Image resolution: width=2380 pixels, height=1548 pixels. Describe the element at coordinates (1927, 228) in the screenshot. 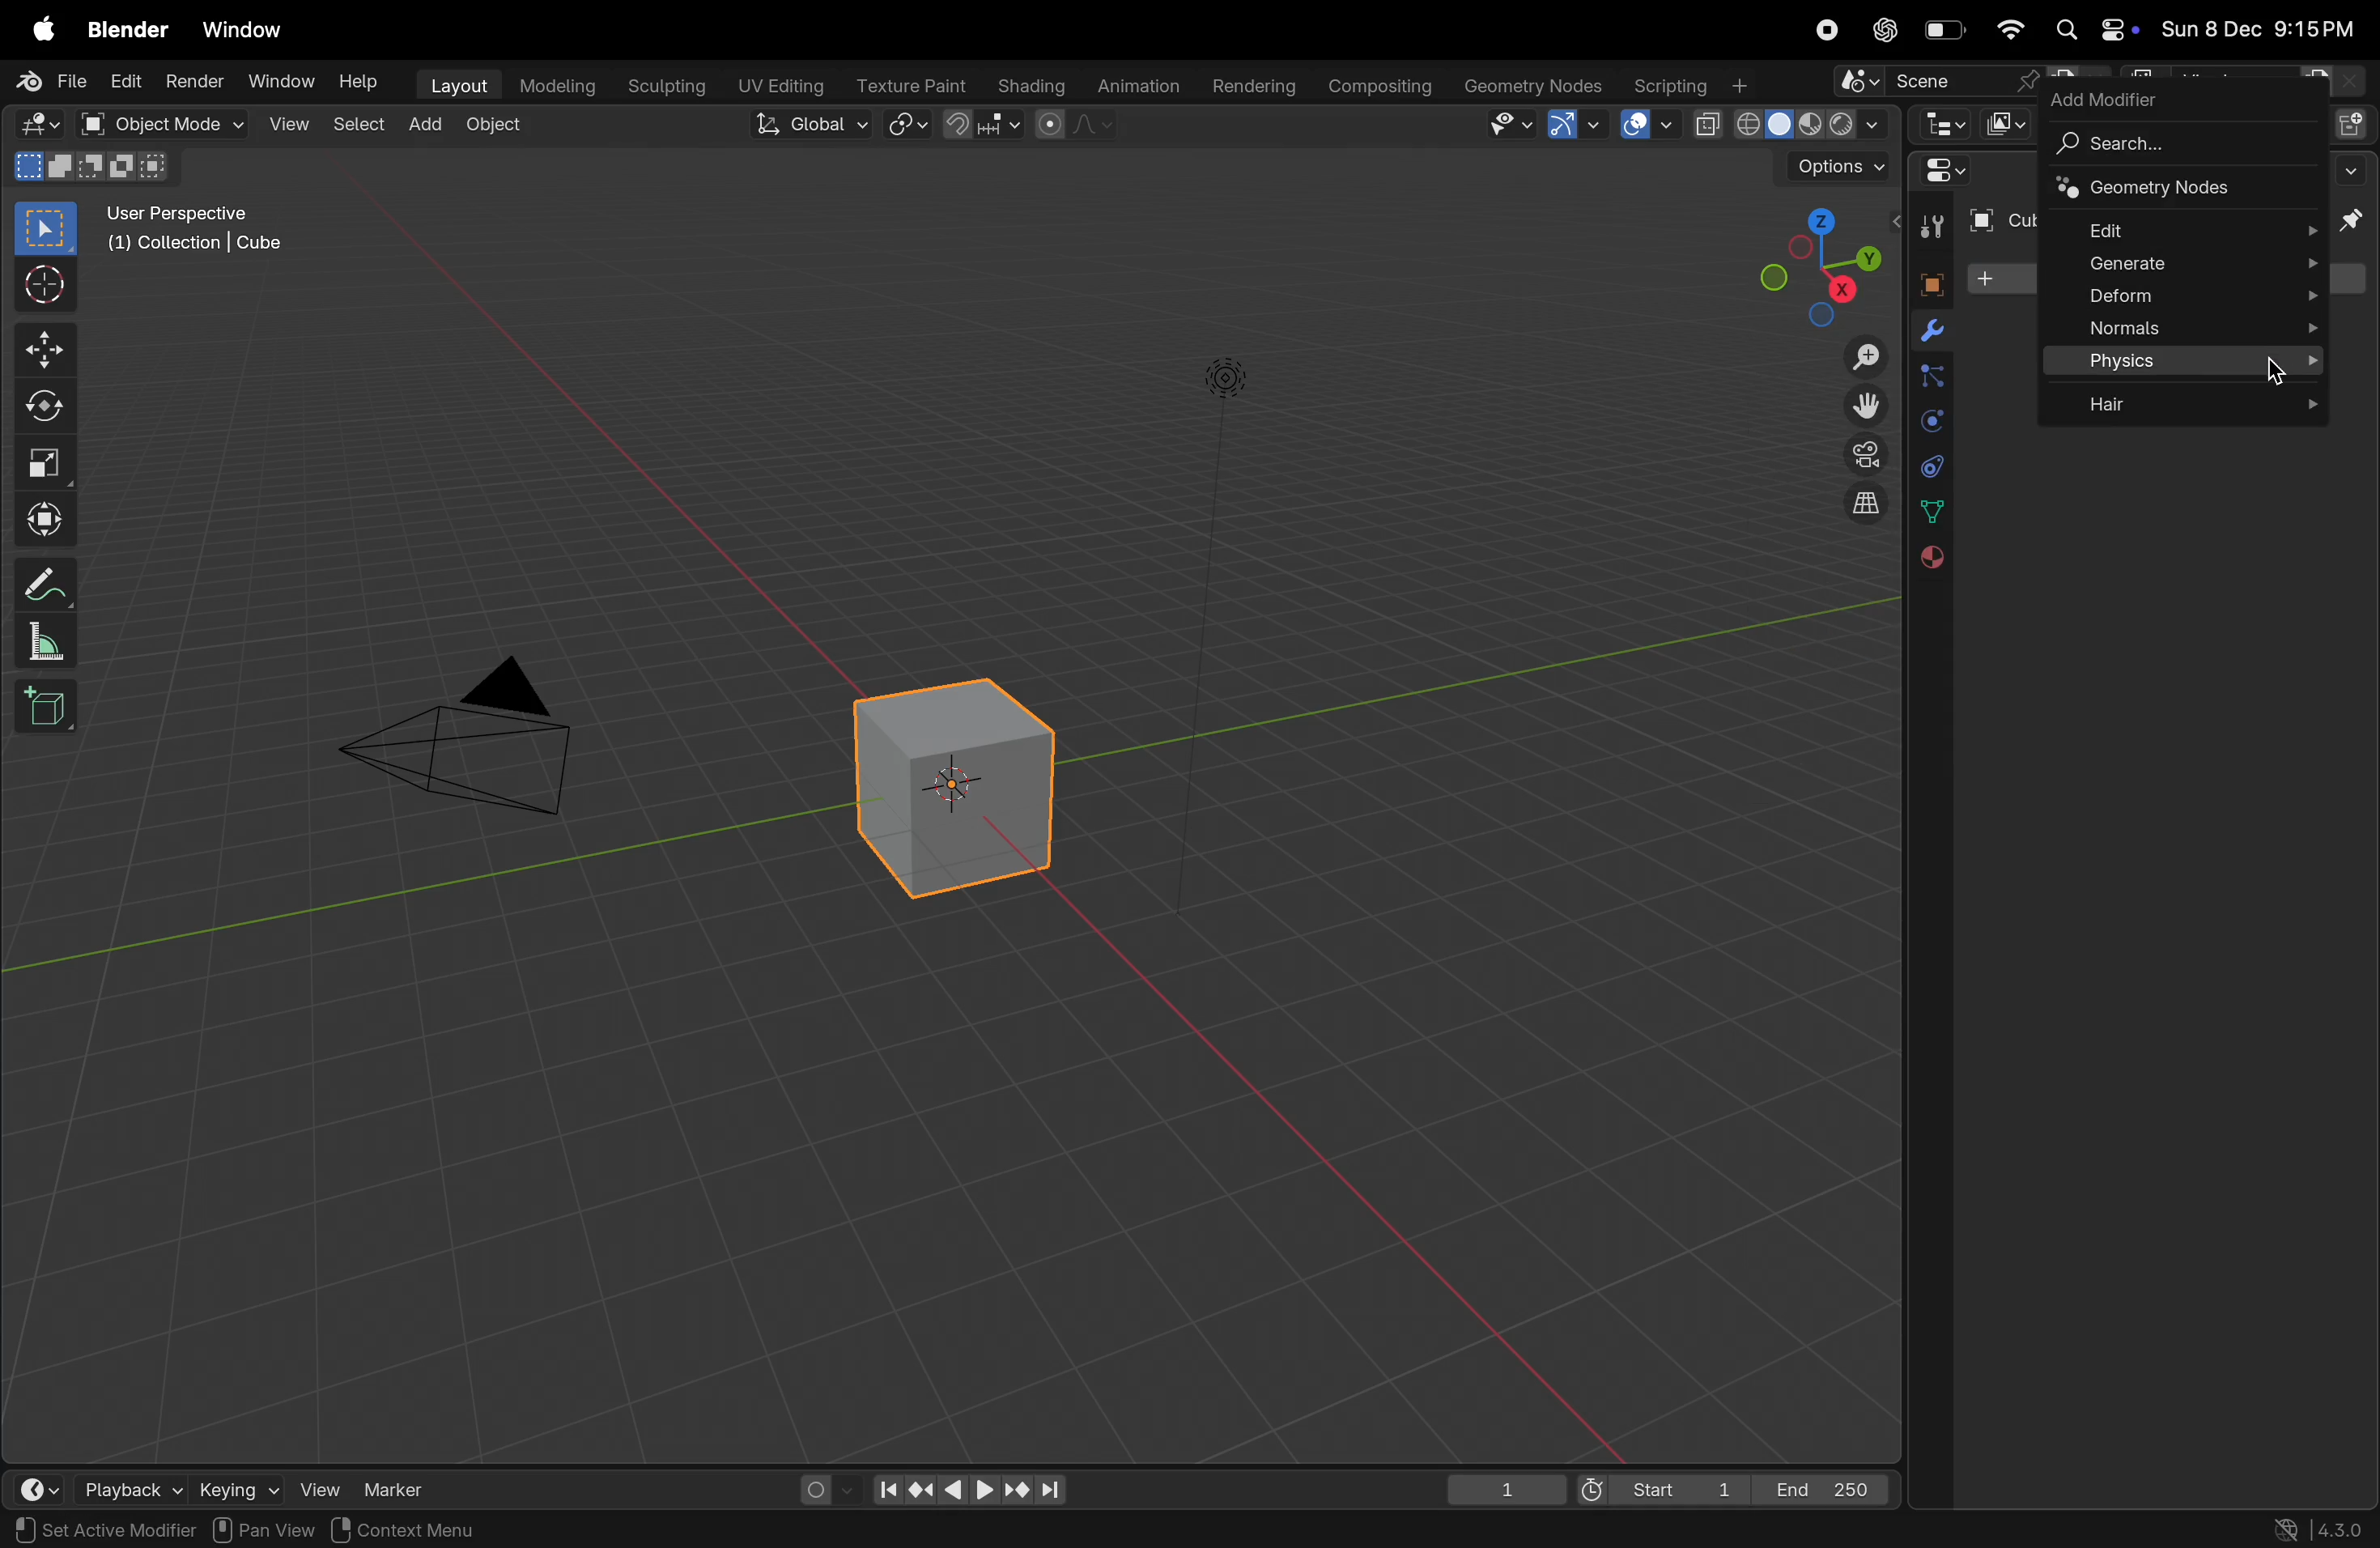

I see `tool` at that location.